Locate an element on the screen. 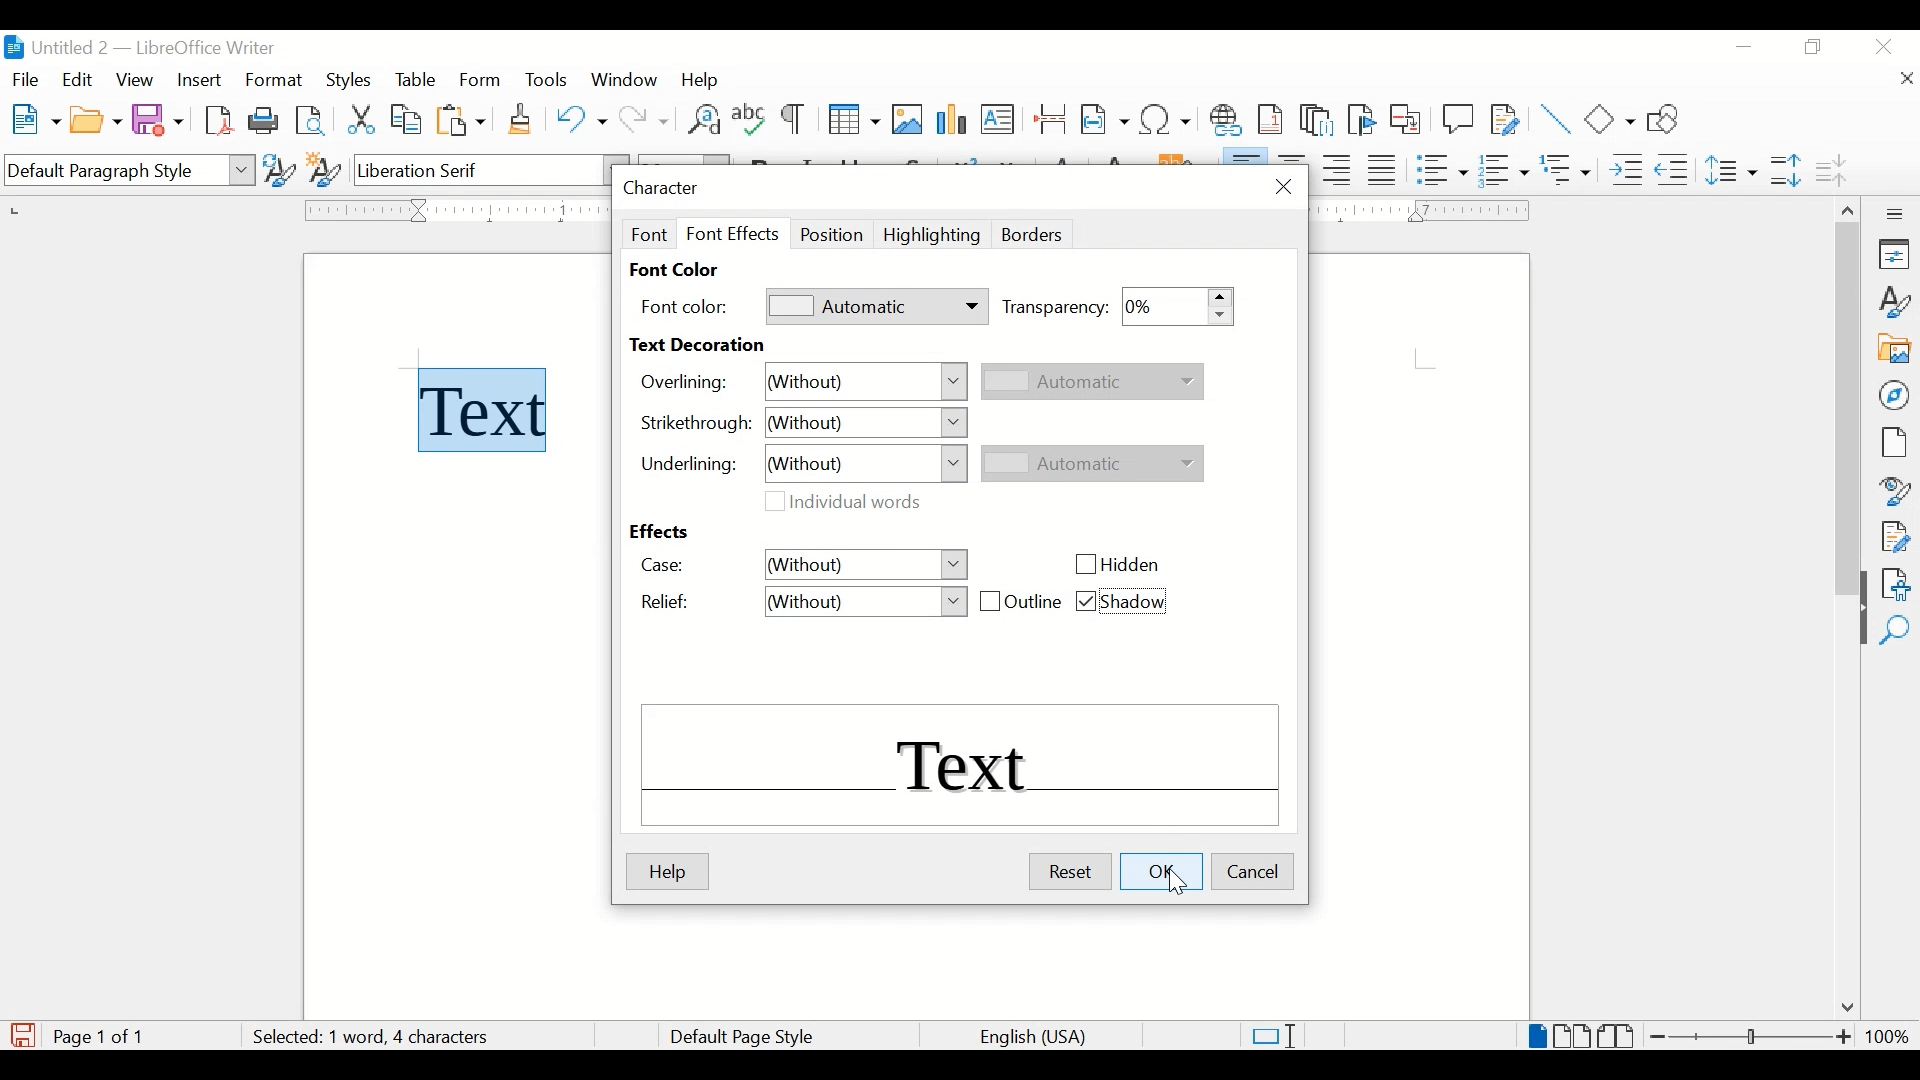  without is located at coordinates (866, 565).